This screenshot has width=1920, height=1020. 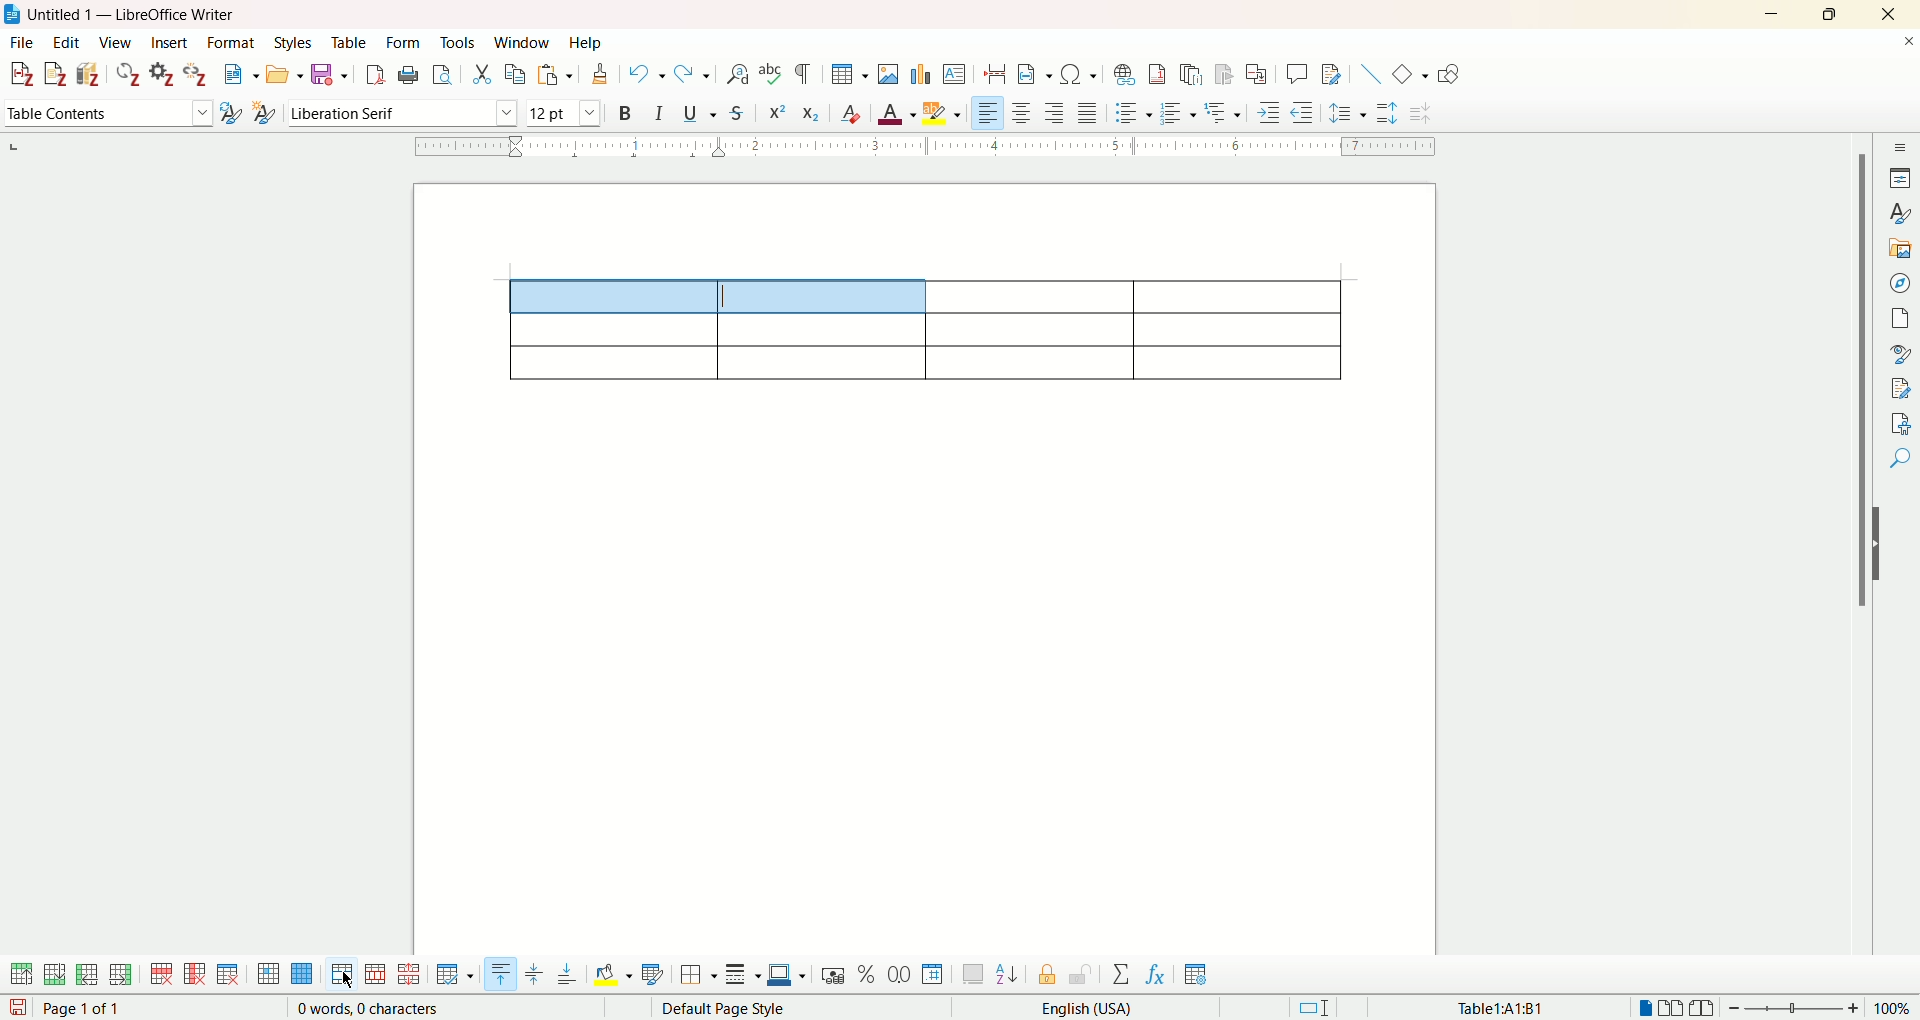 I want to click on insert table, so click(x=849, y=76).